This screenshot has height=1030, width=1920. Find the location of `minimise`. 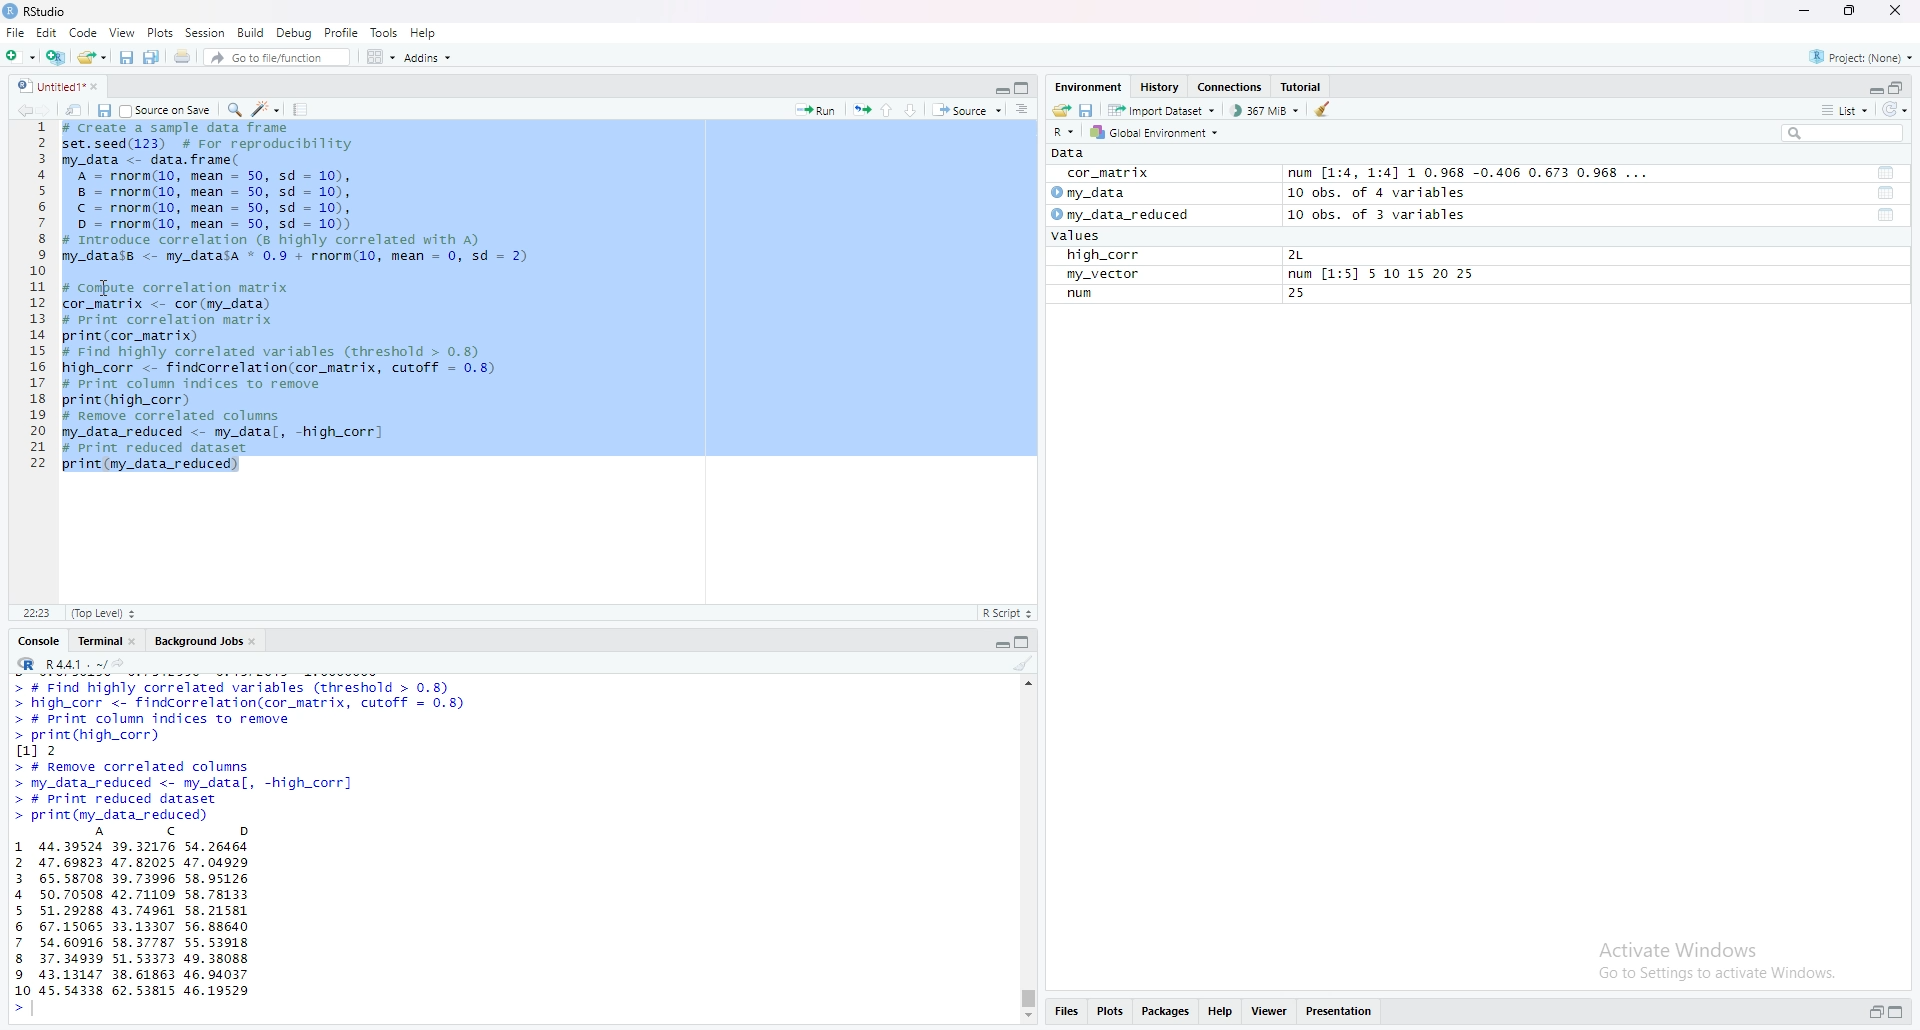

minimise is located at coordinates (1805, 10).